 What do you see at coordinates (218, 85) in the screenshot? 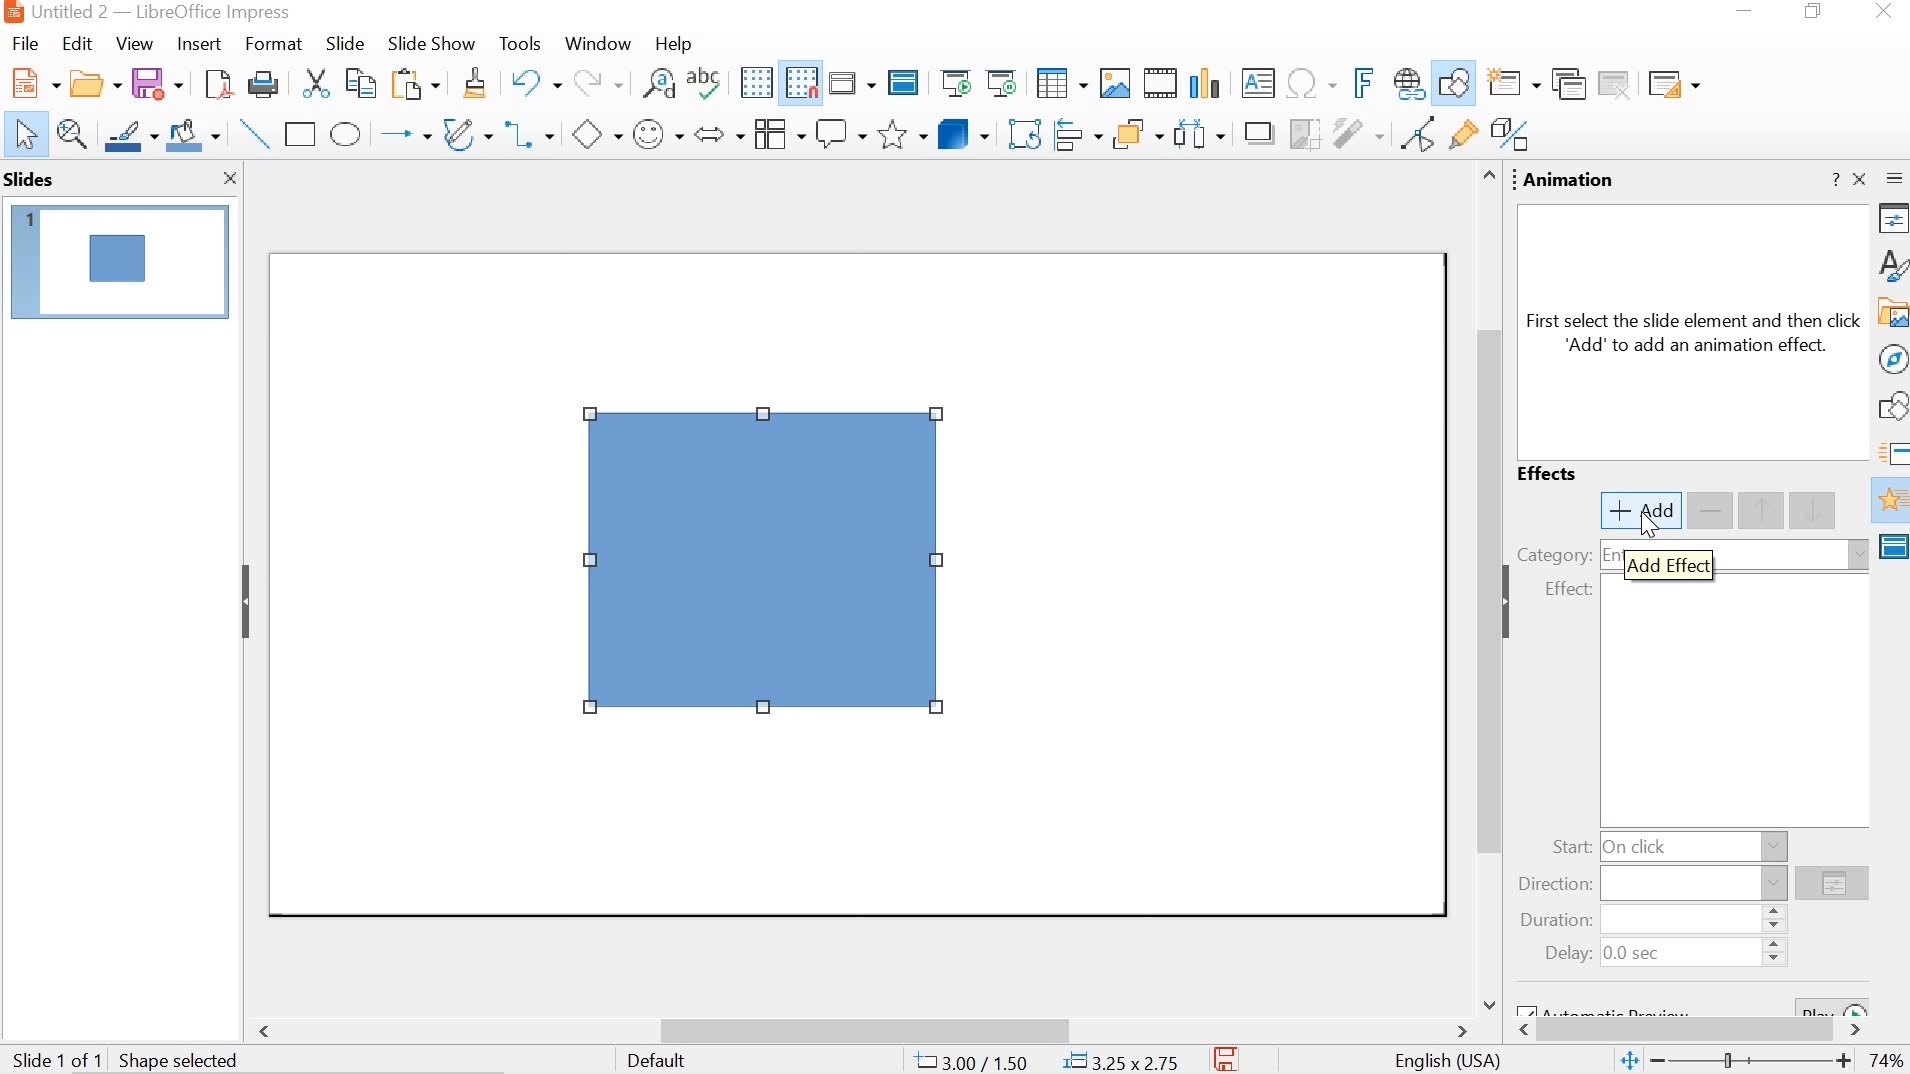
I see `save as pdf` at bounding box center [218, 85].